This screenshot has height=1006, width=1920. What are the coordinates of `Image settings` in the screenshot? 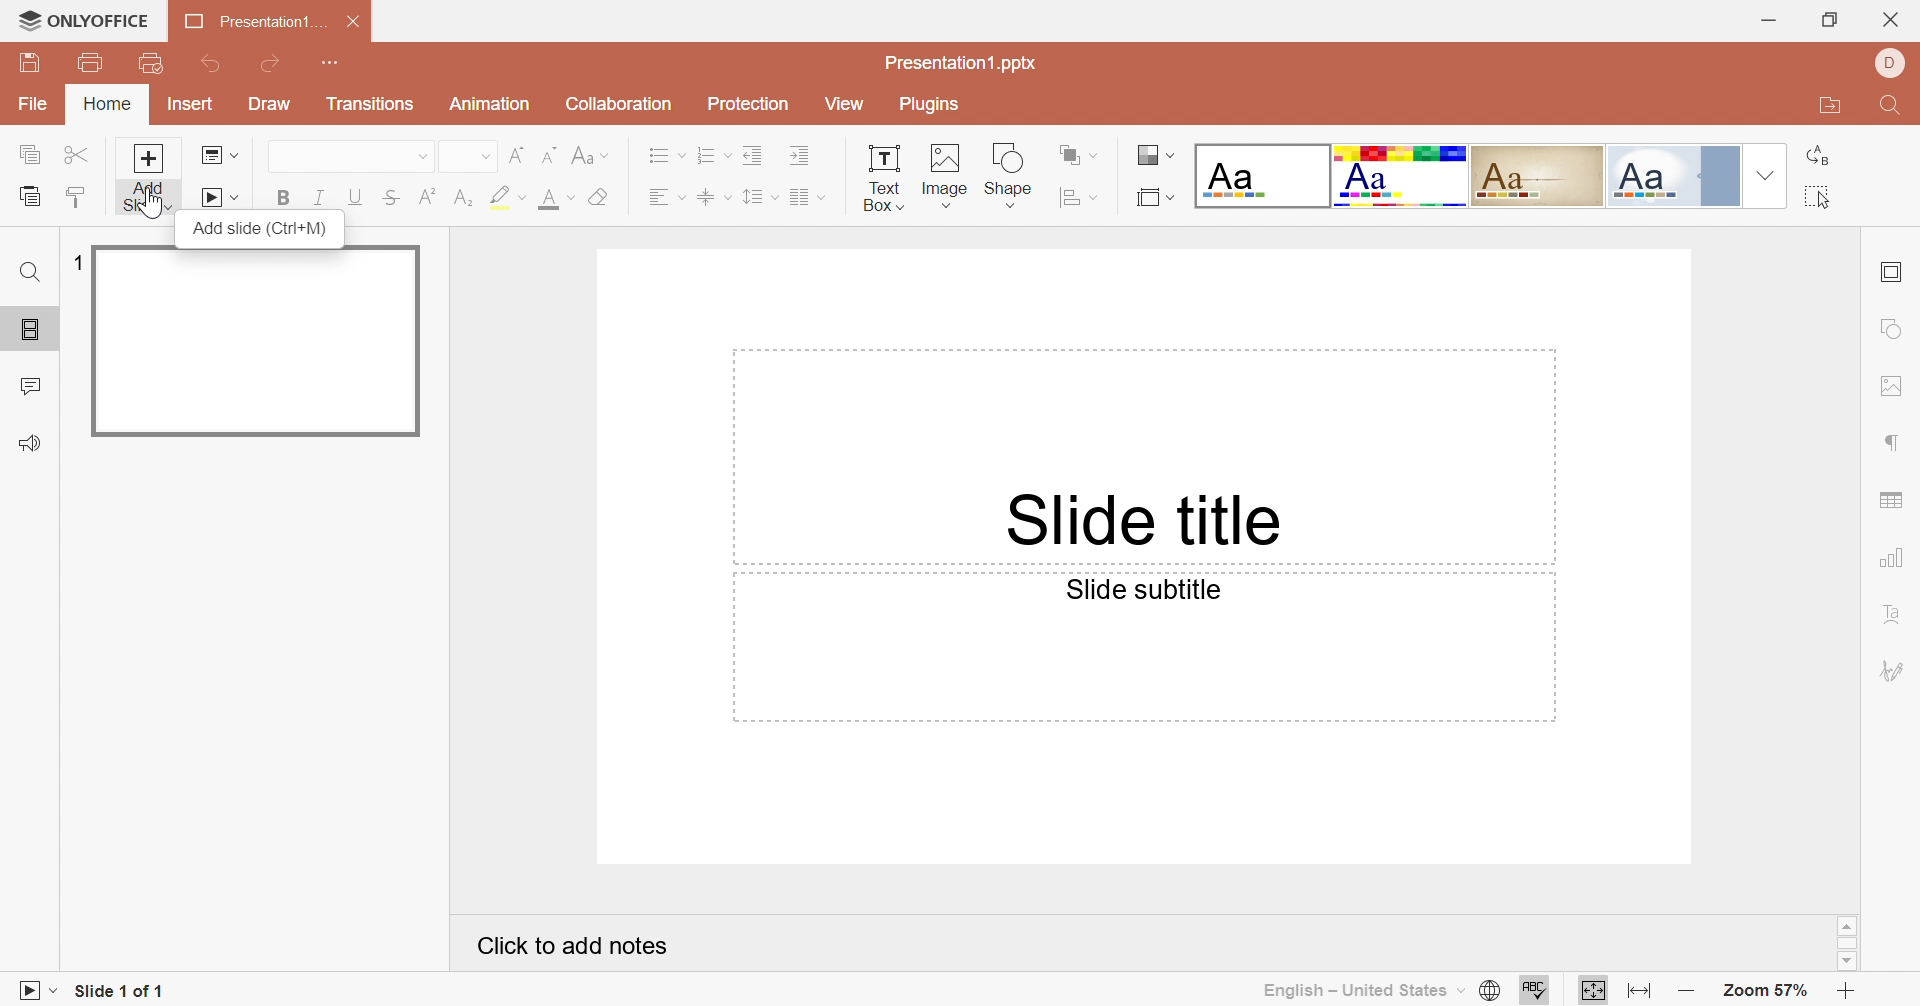 It's located at (1888, 385).